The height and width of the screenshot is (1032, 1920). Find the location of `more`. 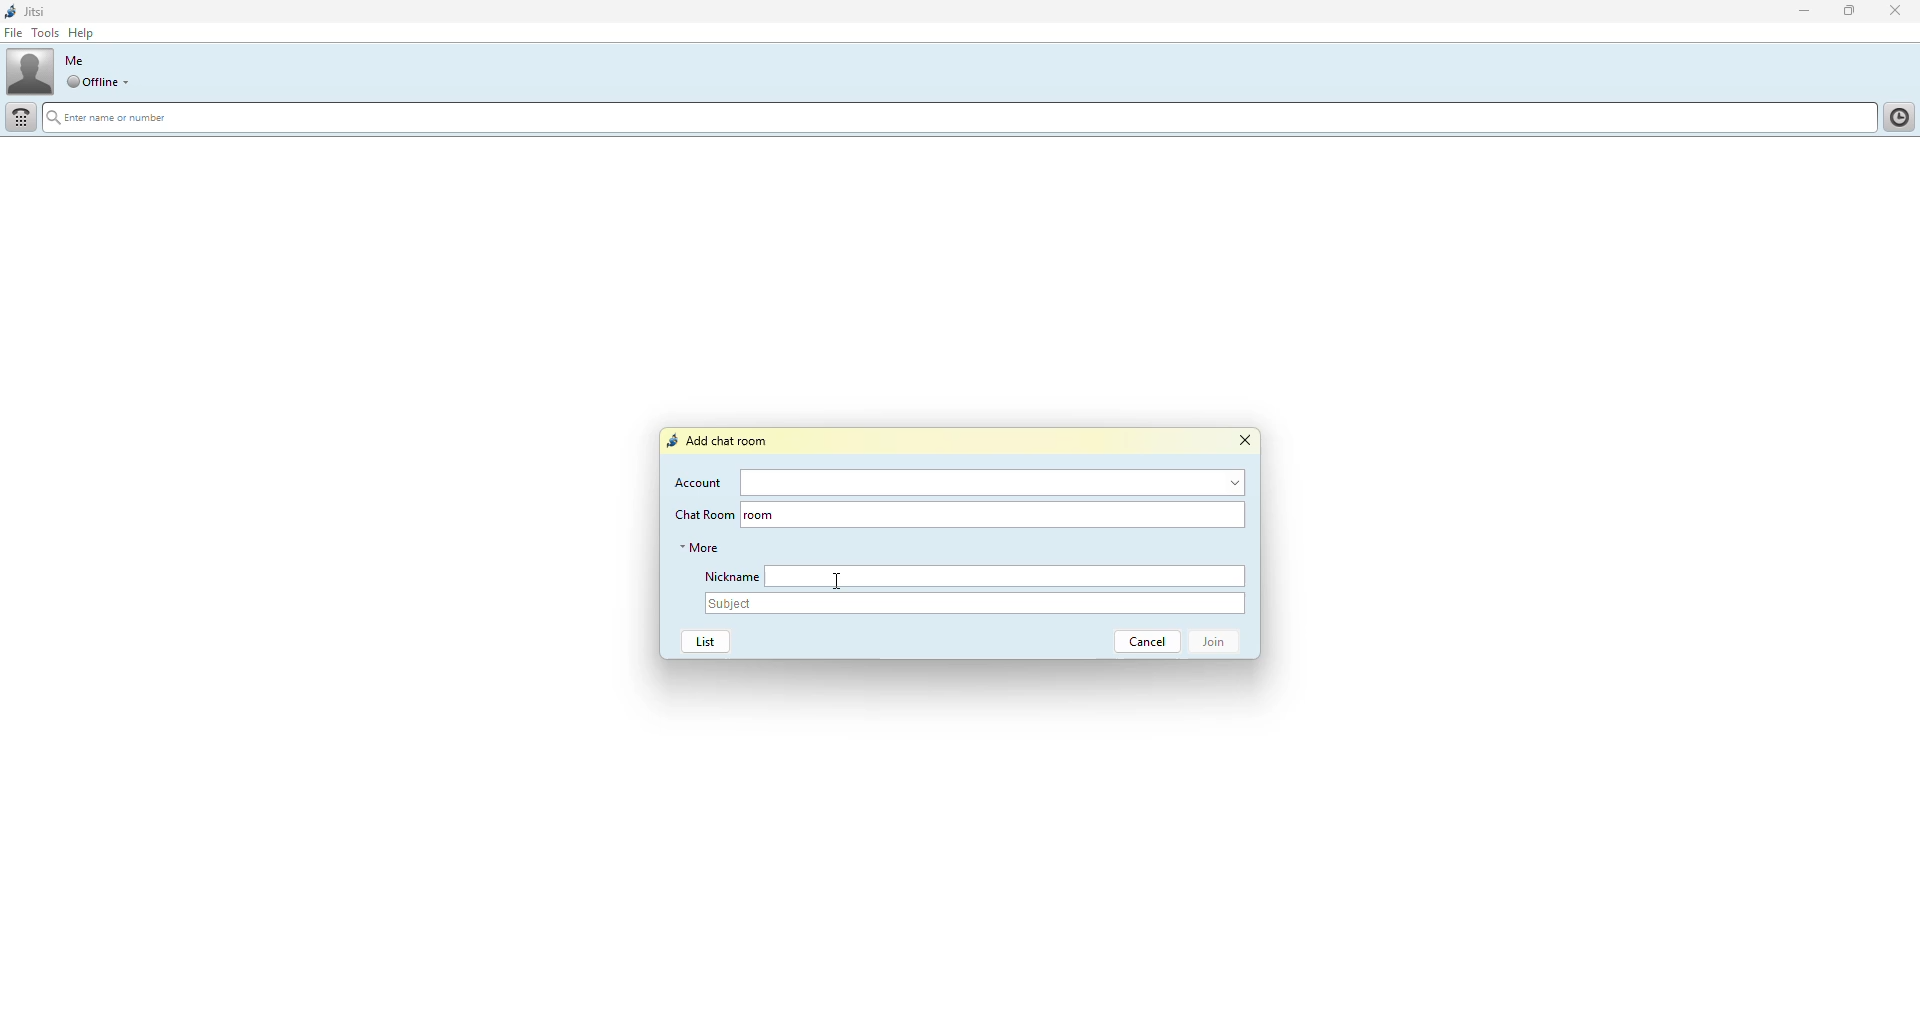

more is located at coordinates (700, 547).